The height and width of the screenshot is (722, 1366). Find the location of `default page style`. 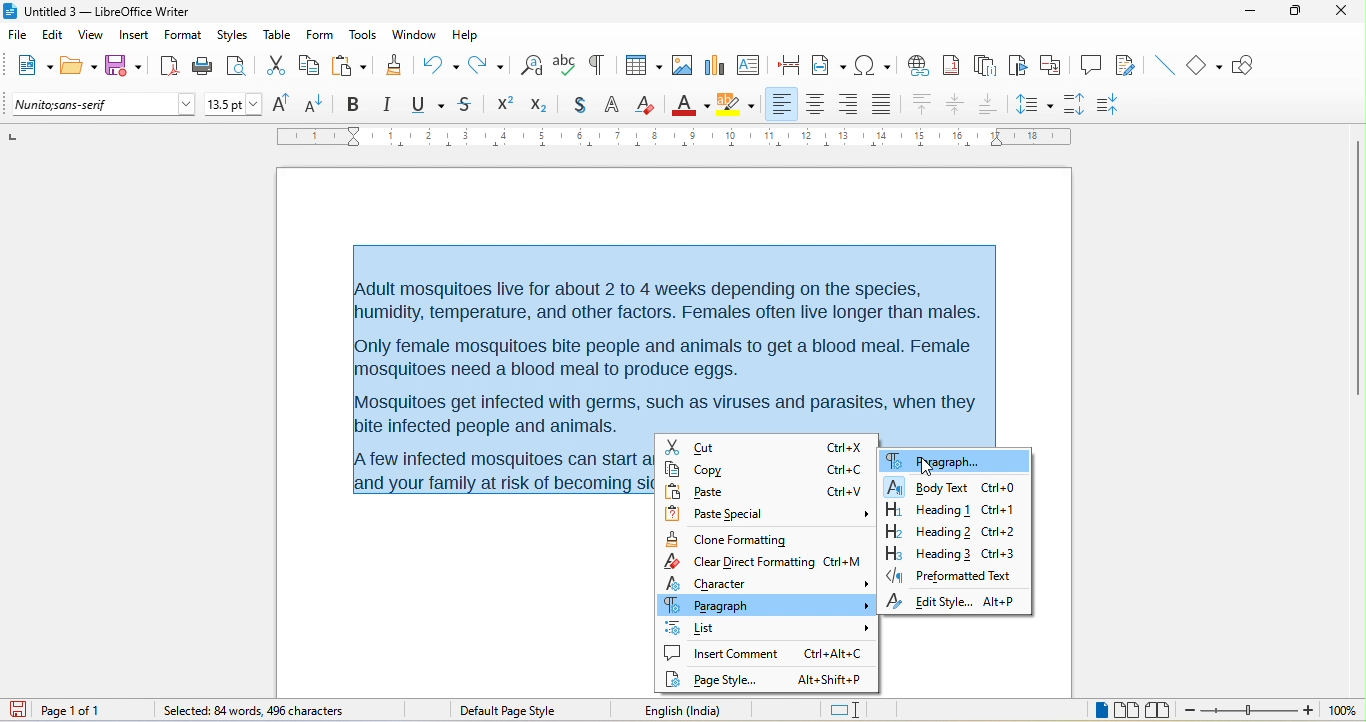

default page style is located at coordinates (511, 711).